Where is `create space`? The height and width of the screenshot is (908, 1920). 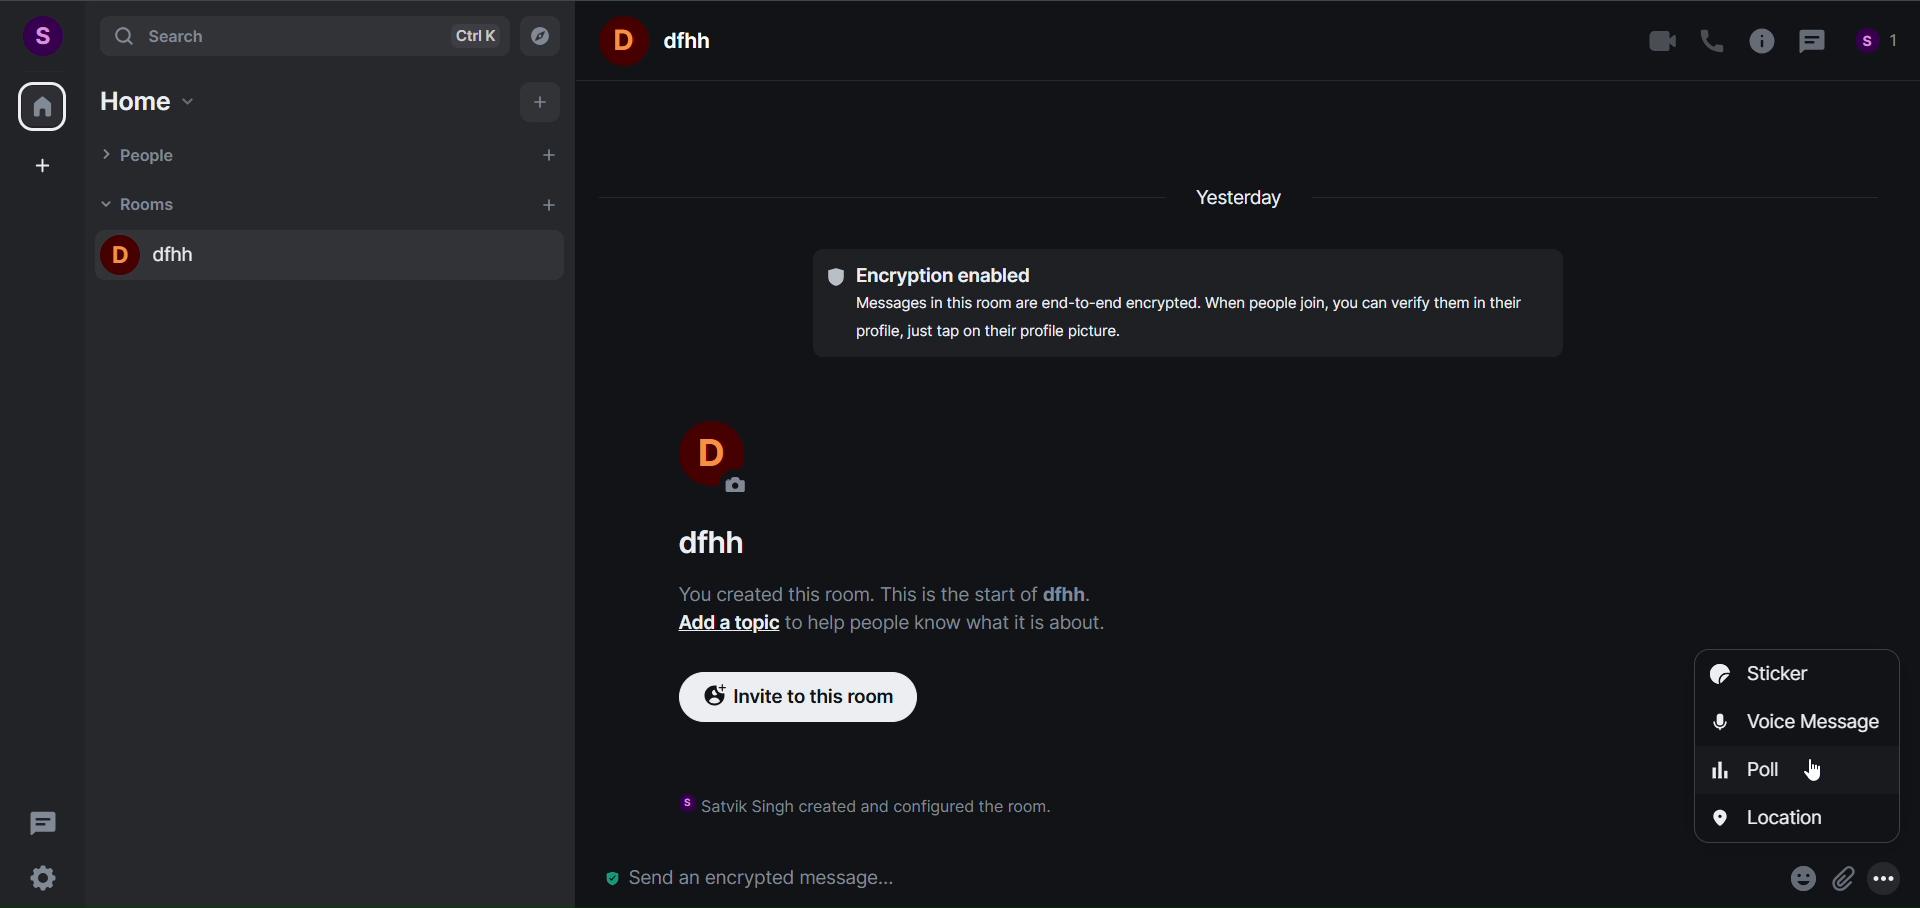 create space is located at coordinates (43, 165).